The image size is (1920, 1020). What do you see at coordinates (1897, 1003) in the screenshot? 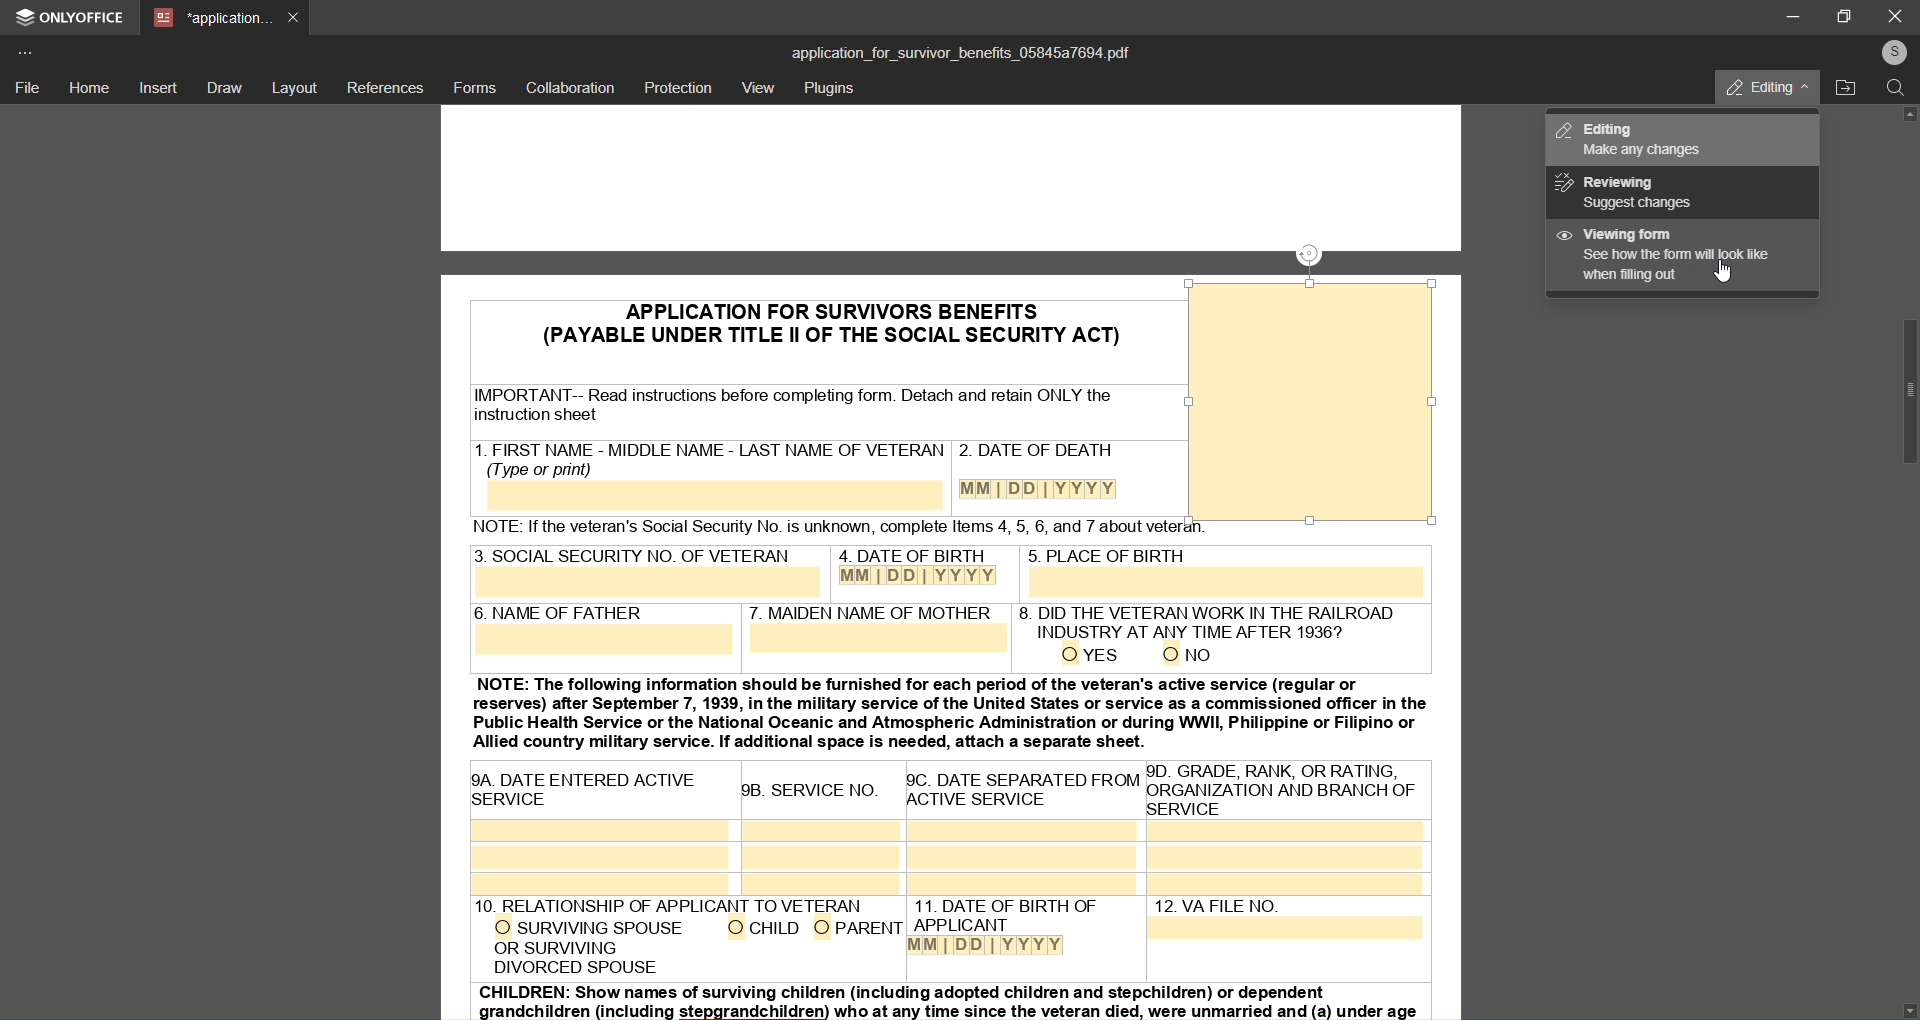
I see `move down` at bounding box center [1897, 1003].